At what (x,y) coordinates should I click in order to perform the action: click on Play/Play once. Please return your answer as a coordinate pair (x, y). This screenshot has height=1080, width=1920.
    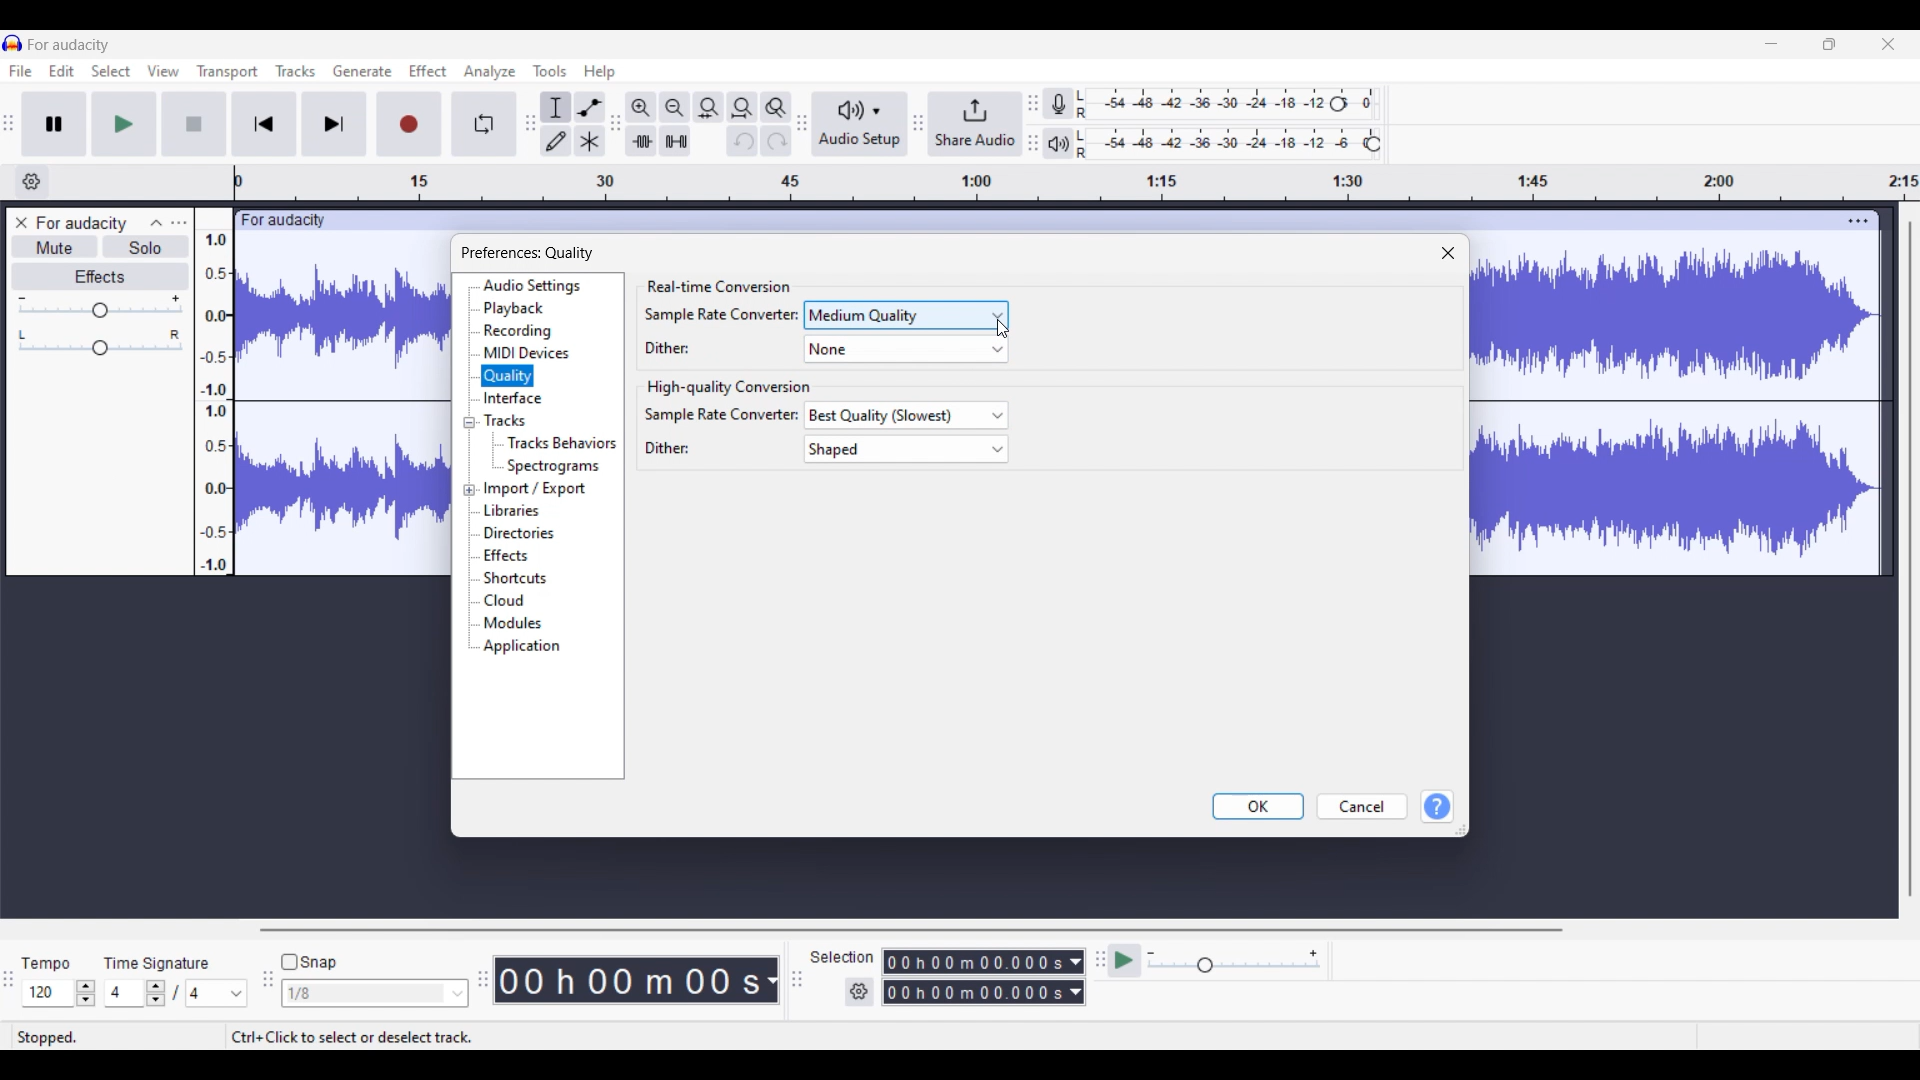
    Looking at the image, I should click on (124, 123).